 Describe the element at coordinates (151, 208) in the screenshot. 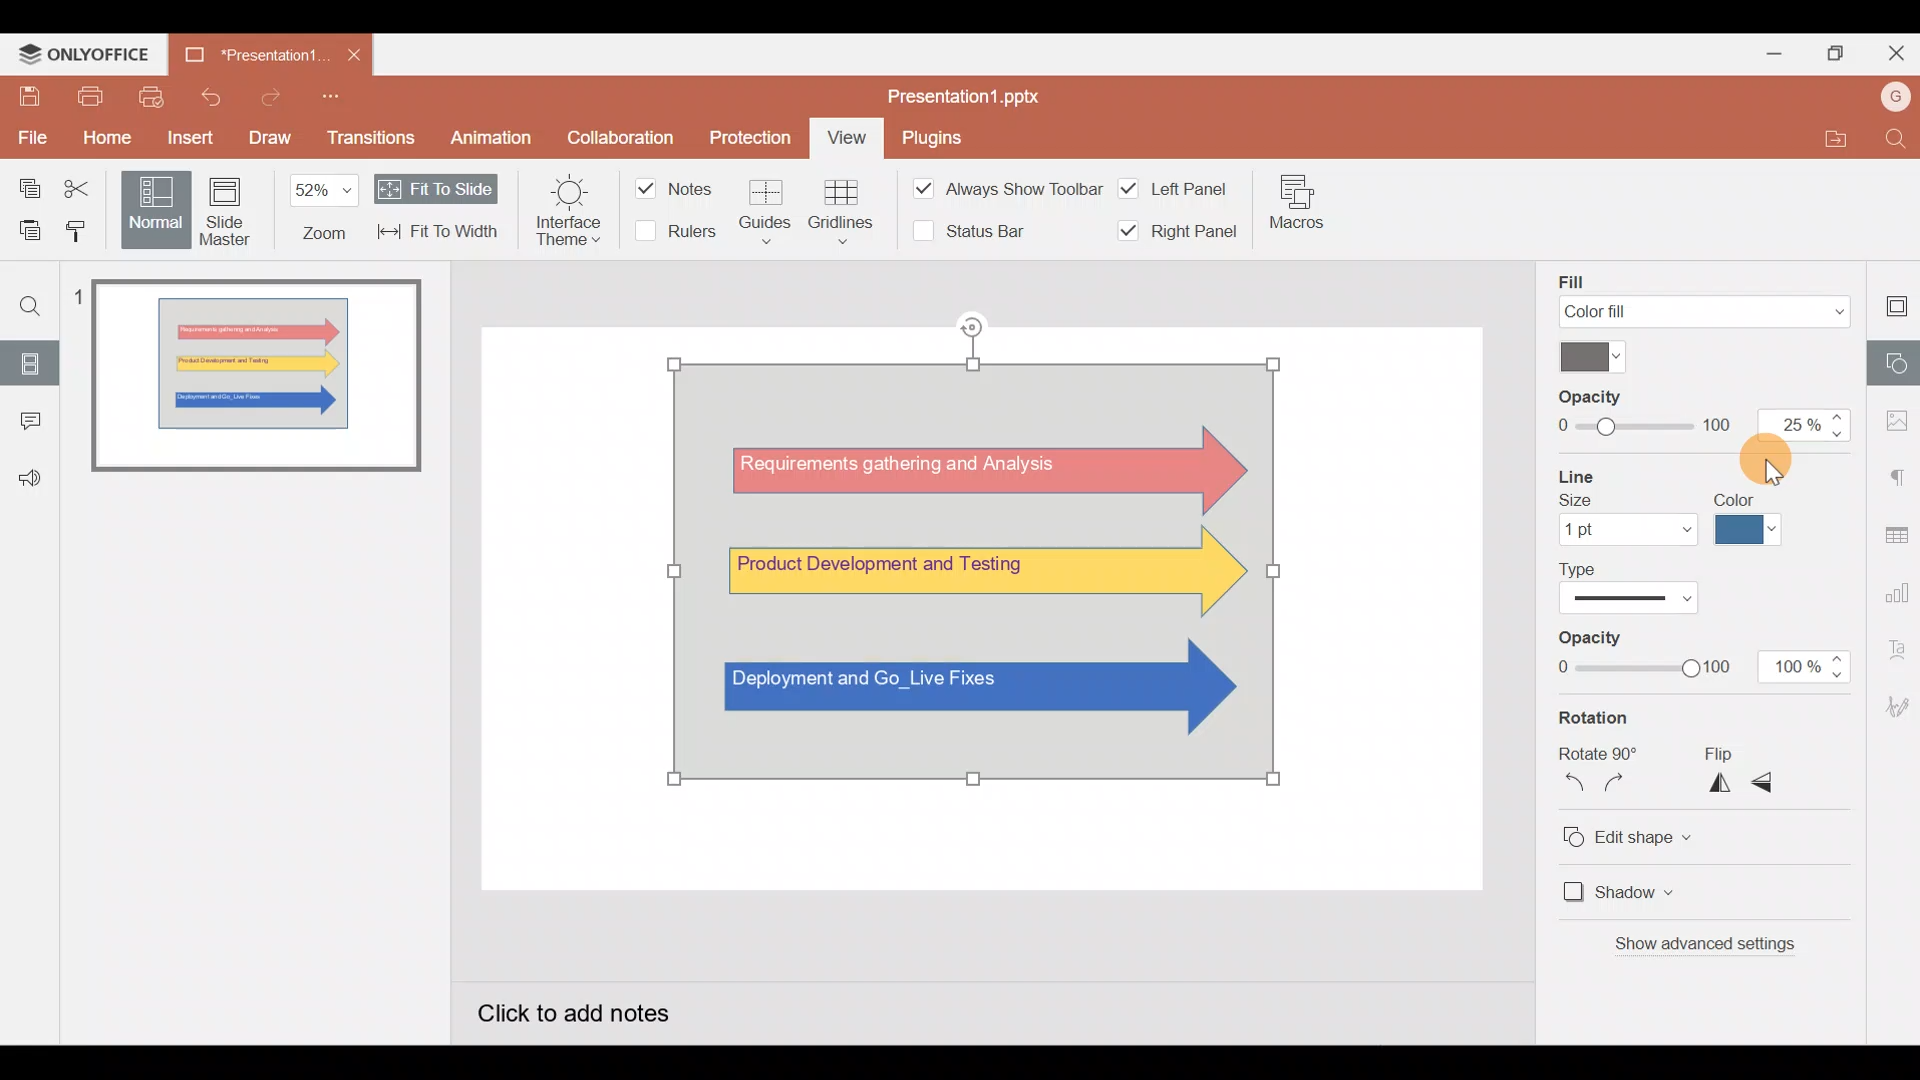

I see `Normal` at that location.